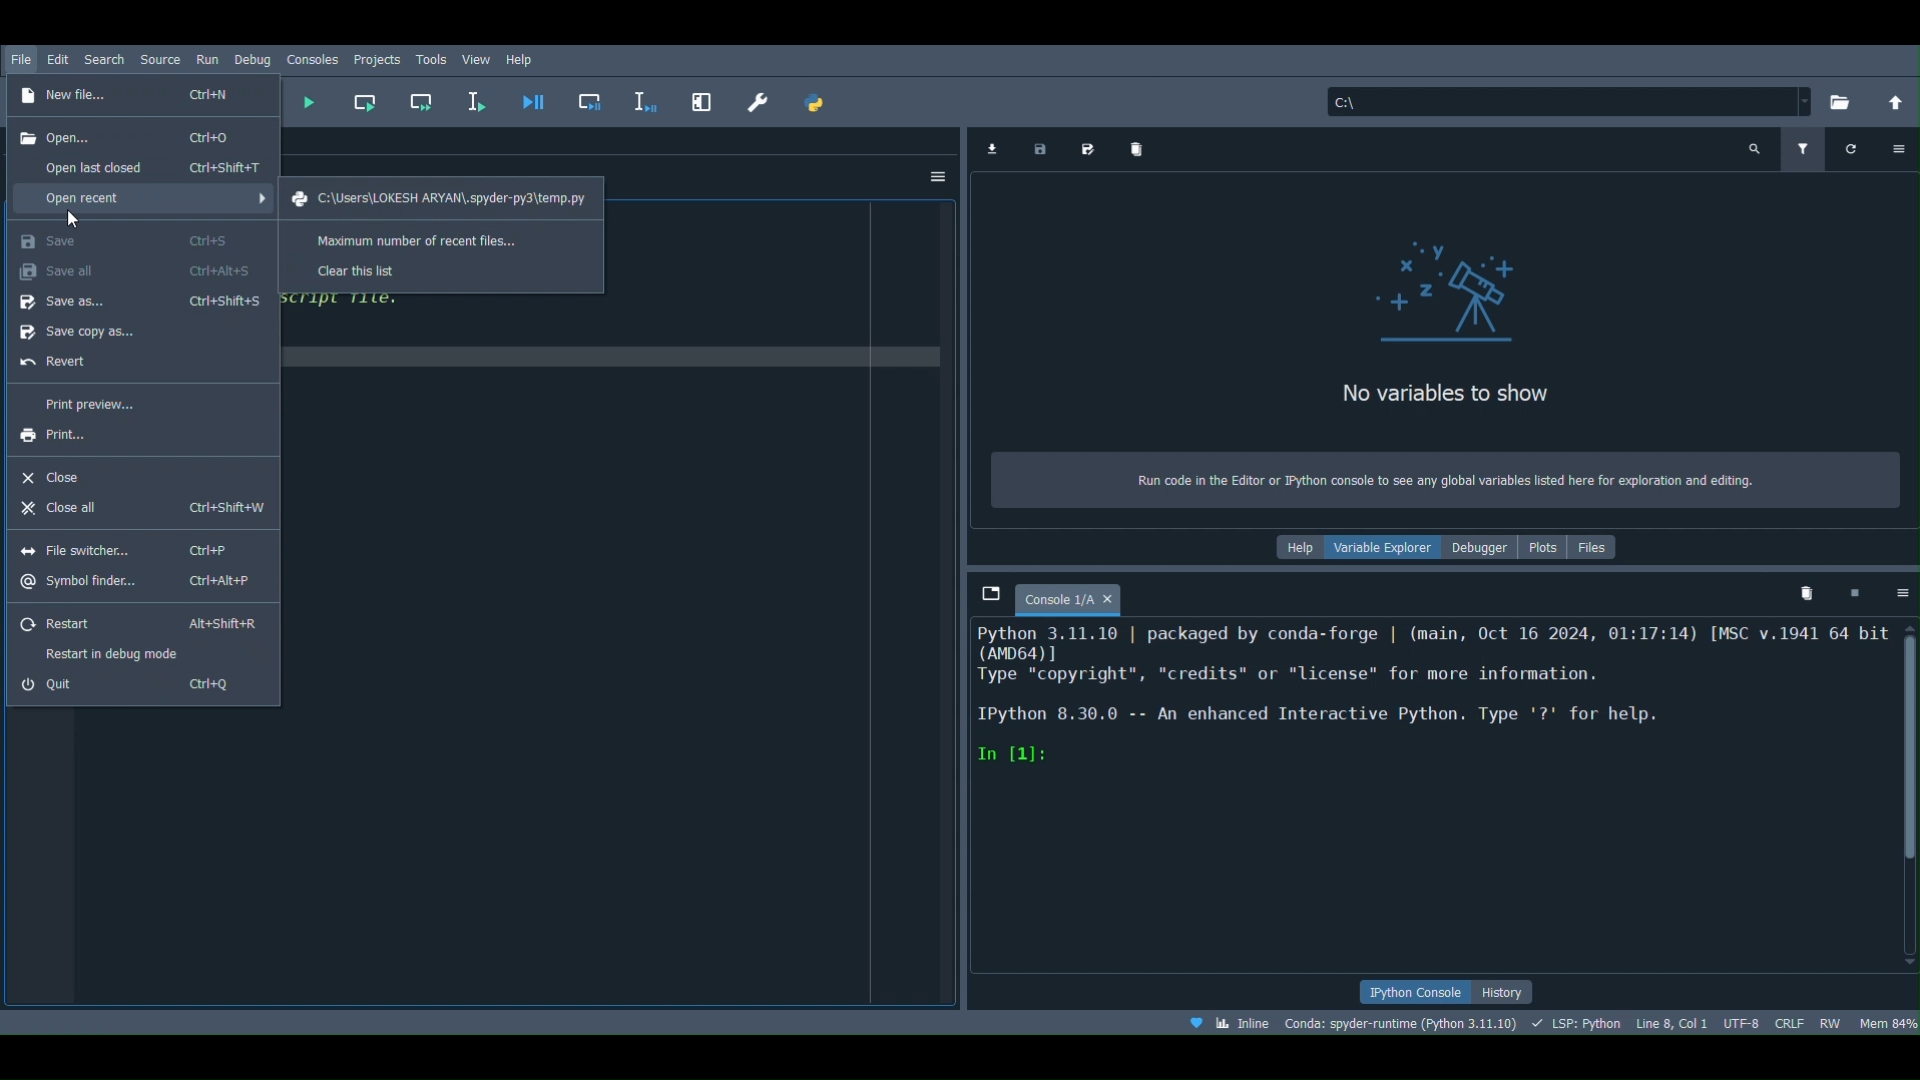 The width and height of the screenshot is (1920, 1080). What do you see at coordinates (1141, 150) in the screenshot?
I see `Remove all variables` at bounding box center [1141, 150].